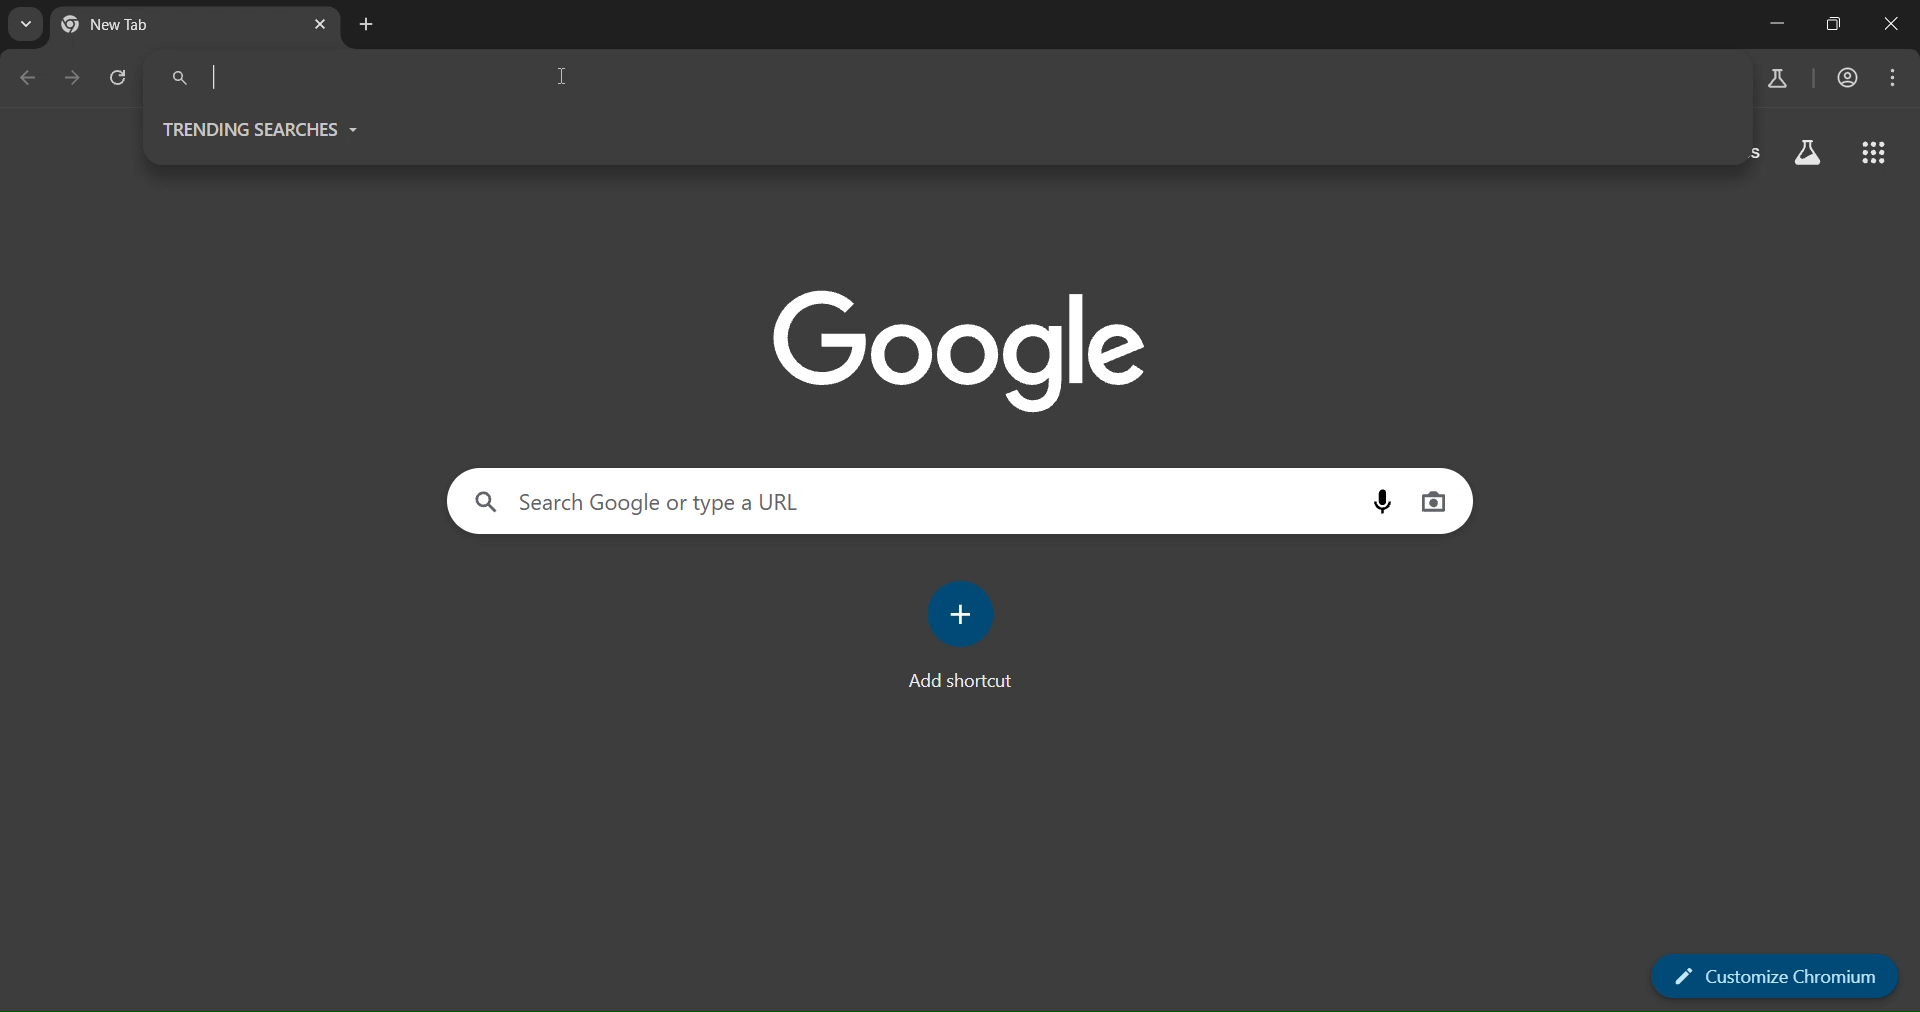  Describe the element at coordinates (959, 352) in the screenshot. I see `google` at that location.